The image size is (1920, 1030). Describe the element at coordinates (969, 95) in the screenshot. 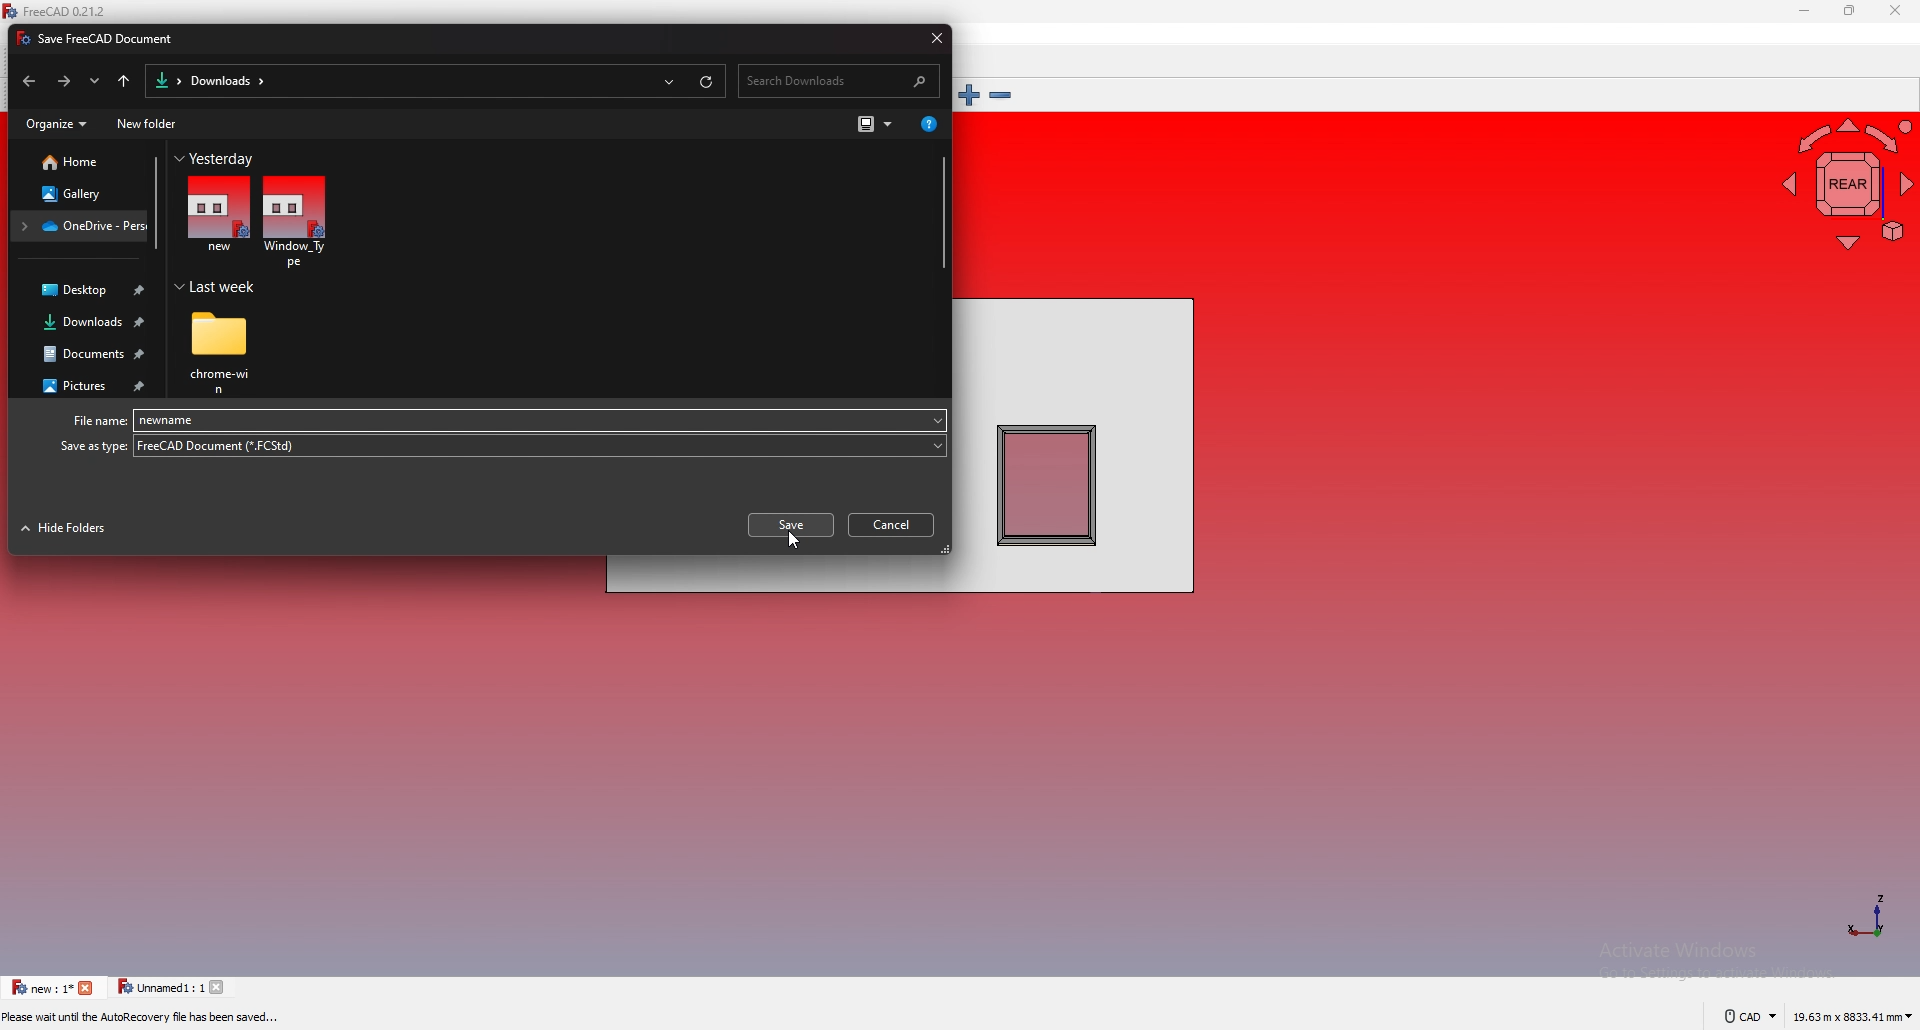

I see `zoom in` at that location.